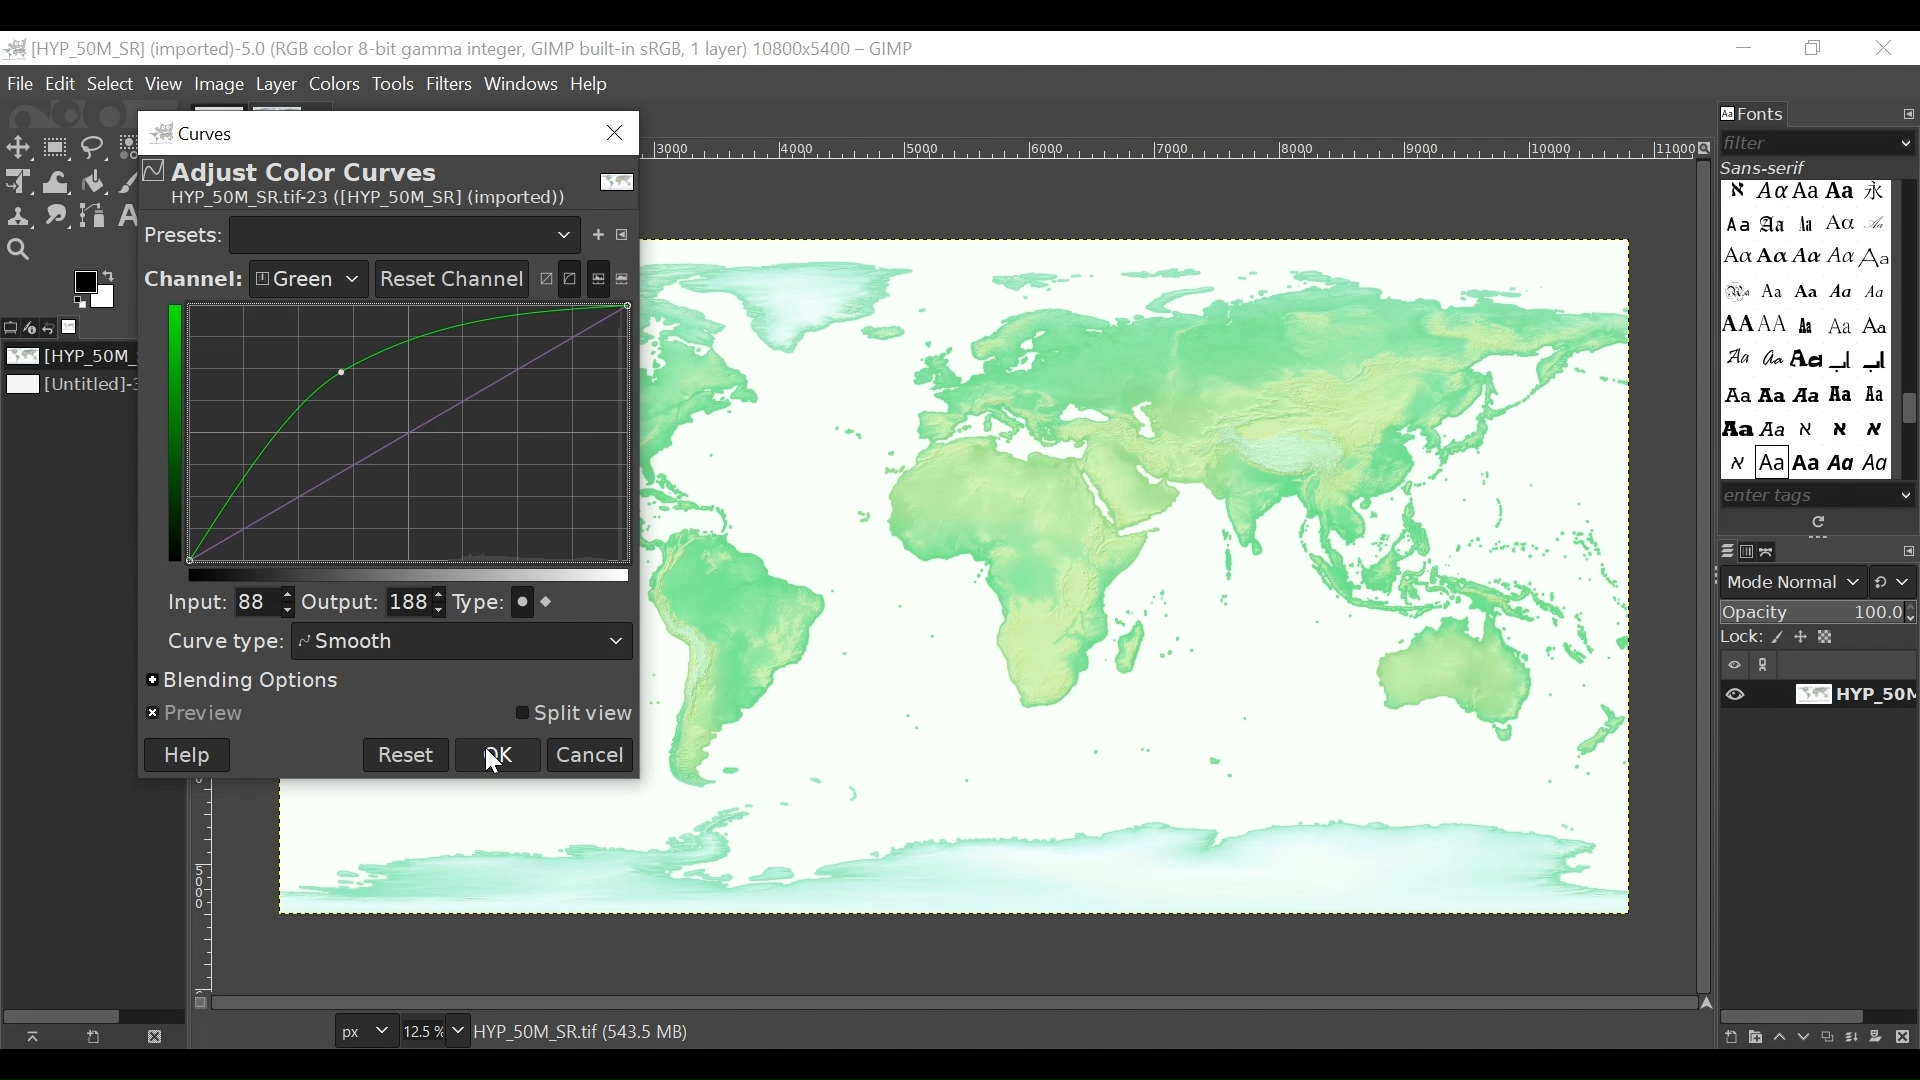  What do you see at coordinates (590, 86) in the screenshot?
I see `Help` at bounding box center [590, 86].